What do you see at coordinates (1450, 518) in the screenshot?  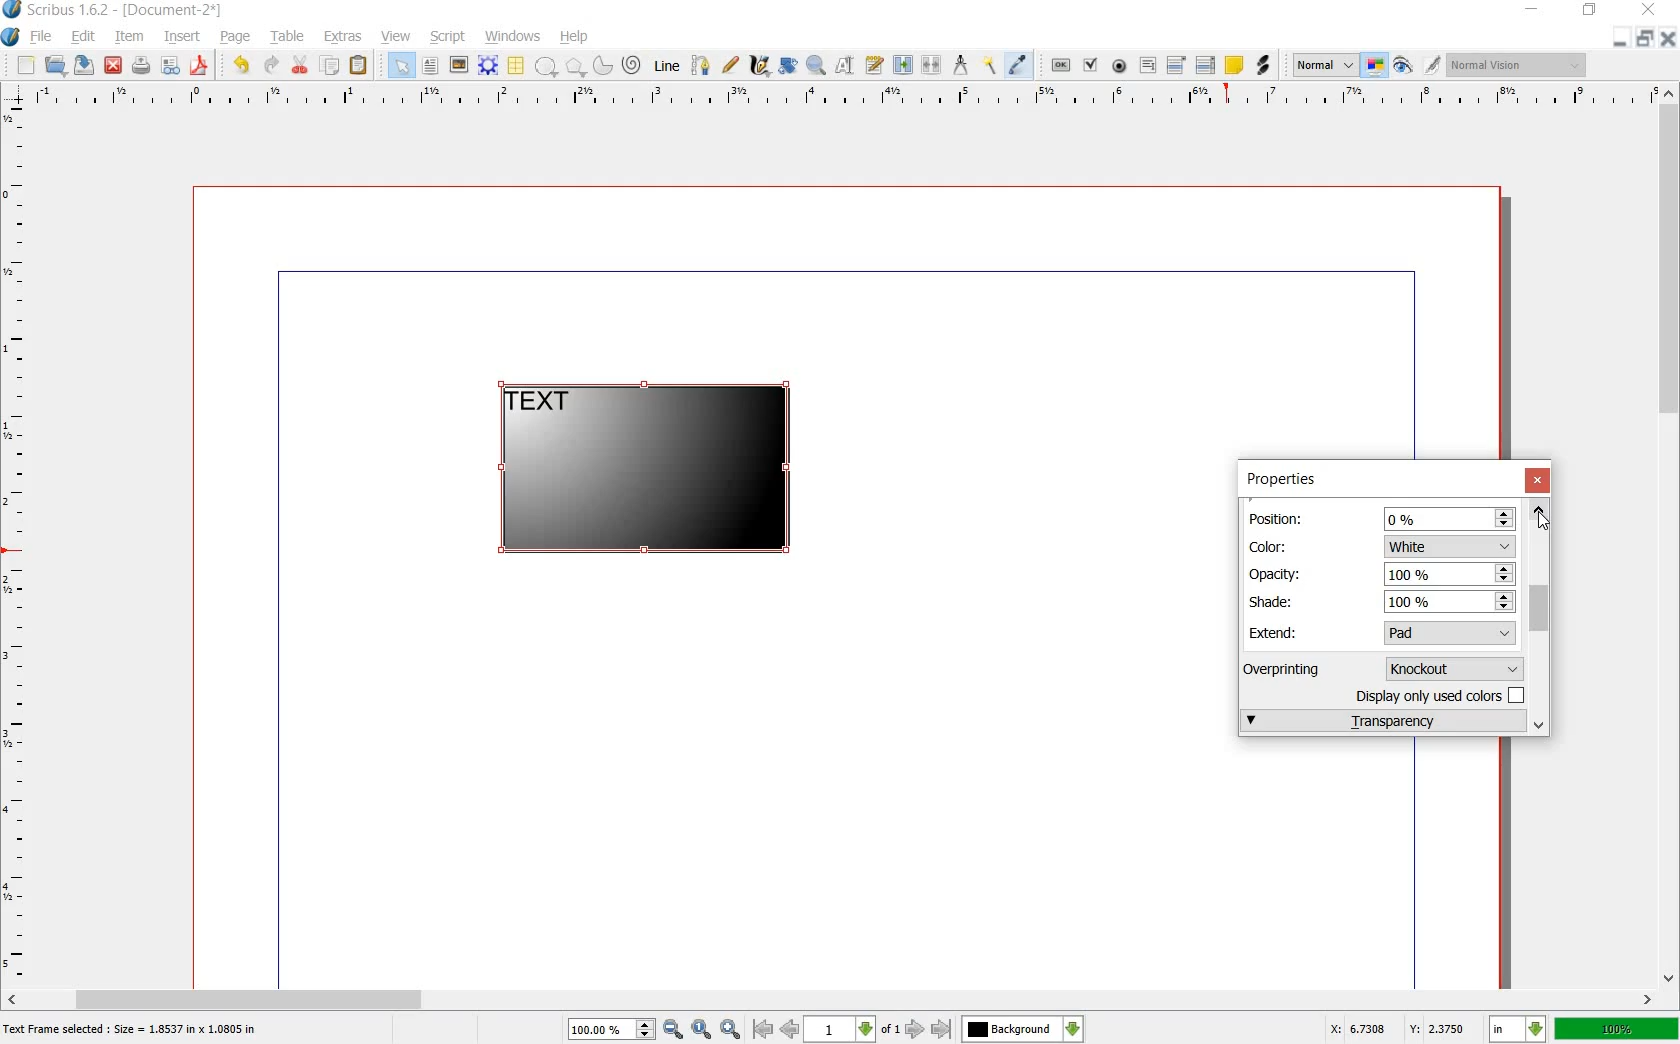 I see `0%` at bounding box center [1450, 518].